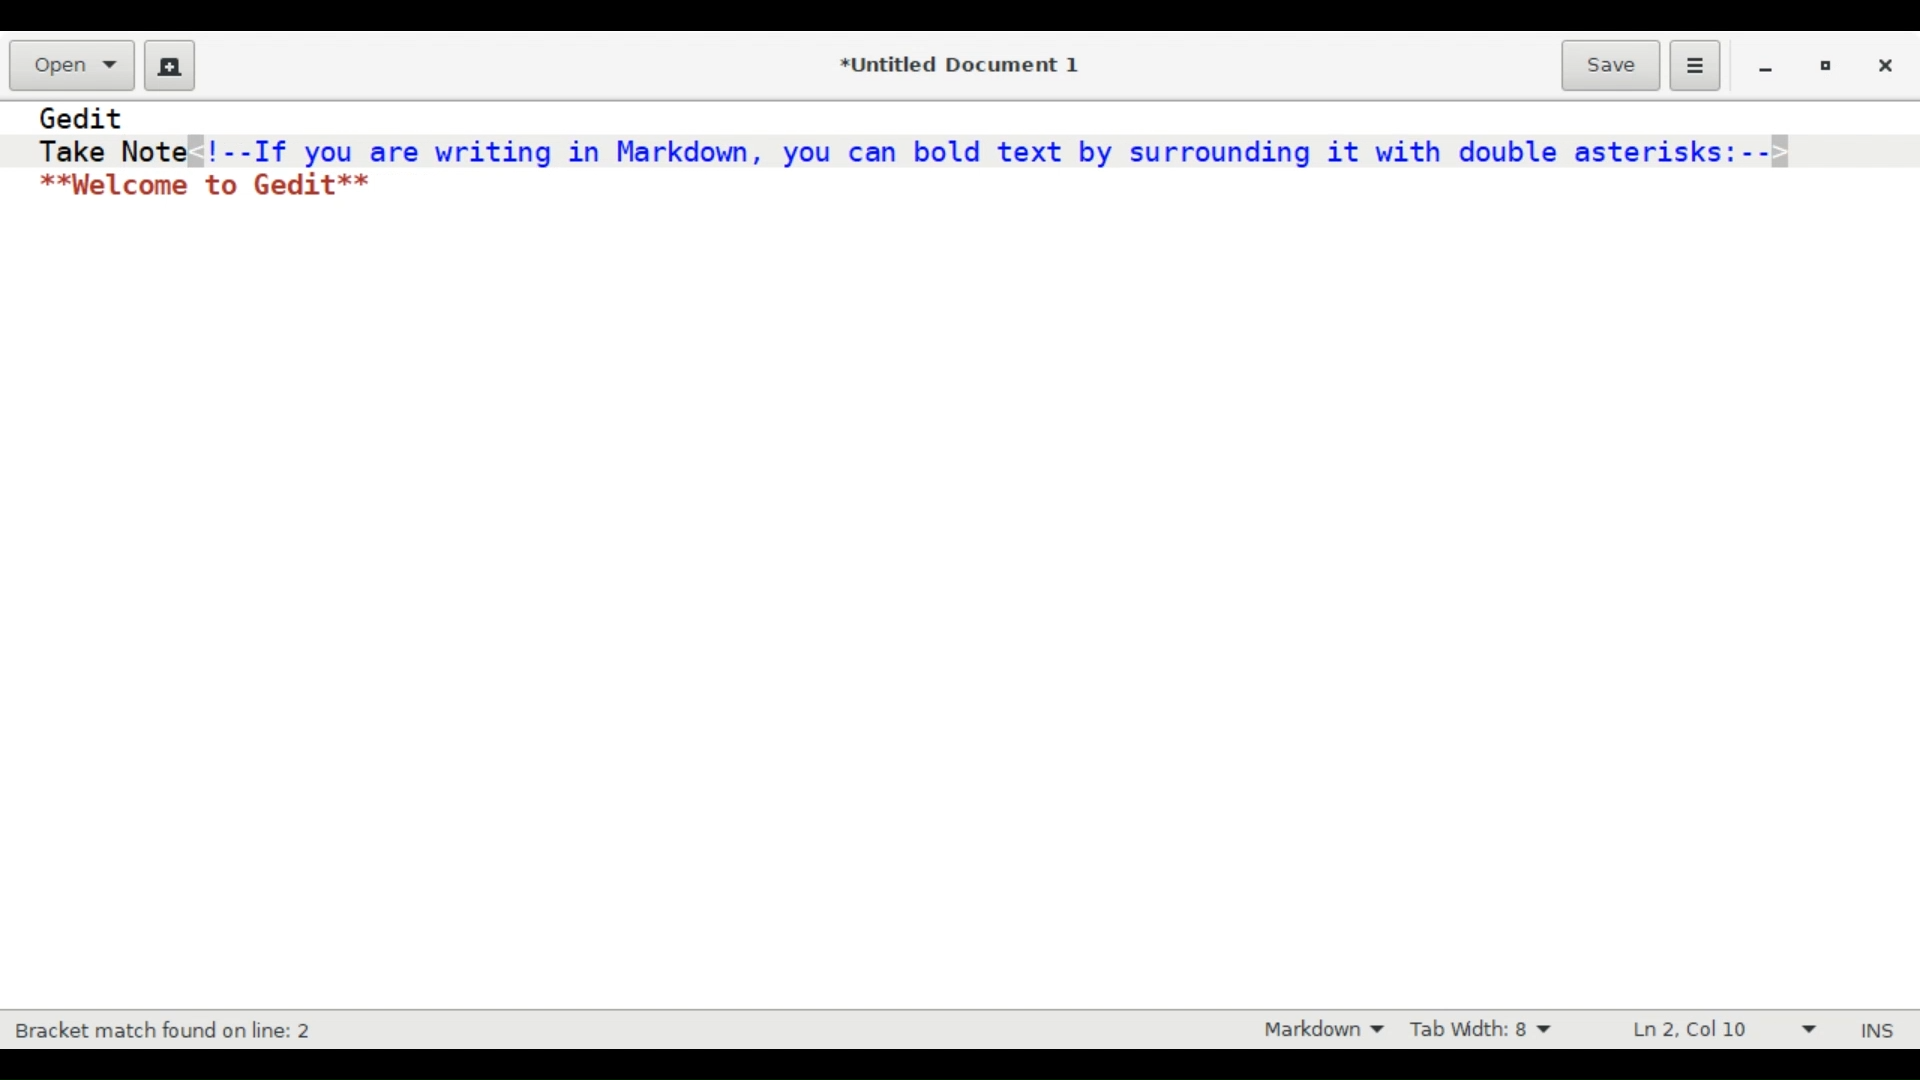  Describe the element at coordinates (71, 65) in the screenshot. I see `Open` at that location.